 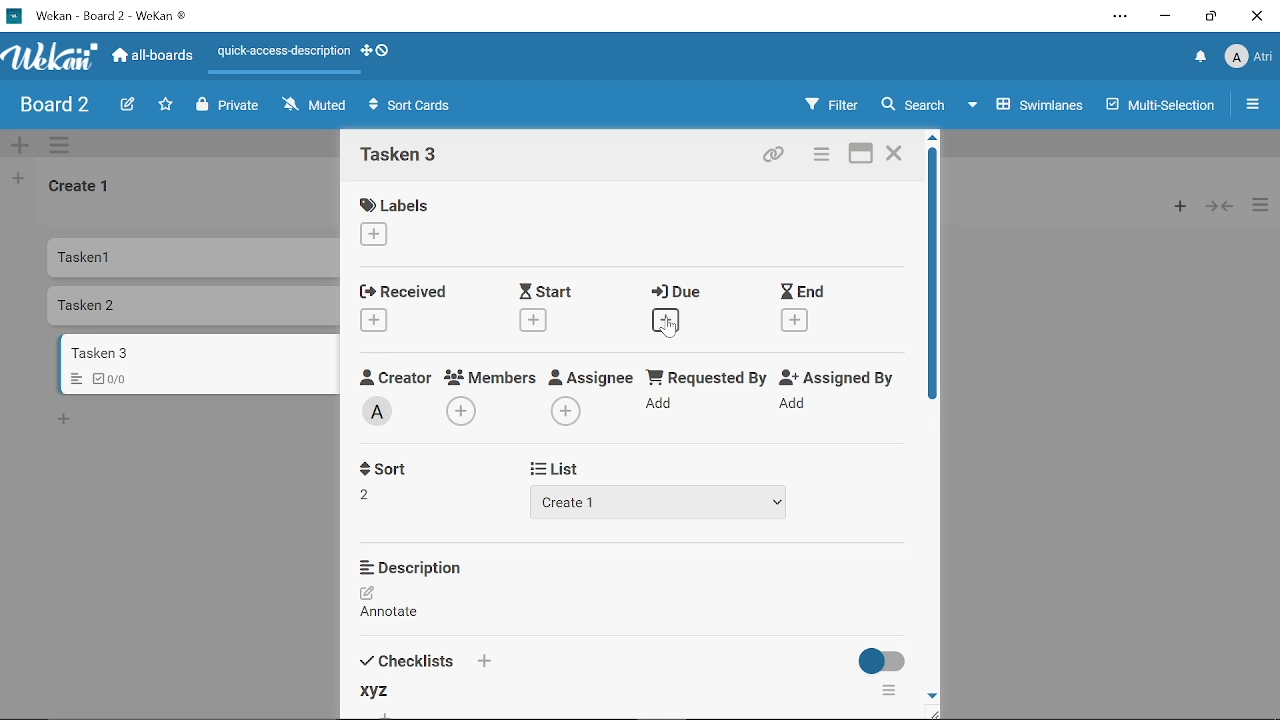 What do you see at coordinates (882, 657) in the screenshot?
I see `Hide finished checklist` at bounding box center [882, 657].